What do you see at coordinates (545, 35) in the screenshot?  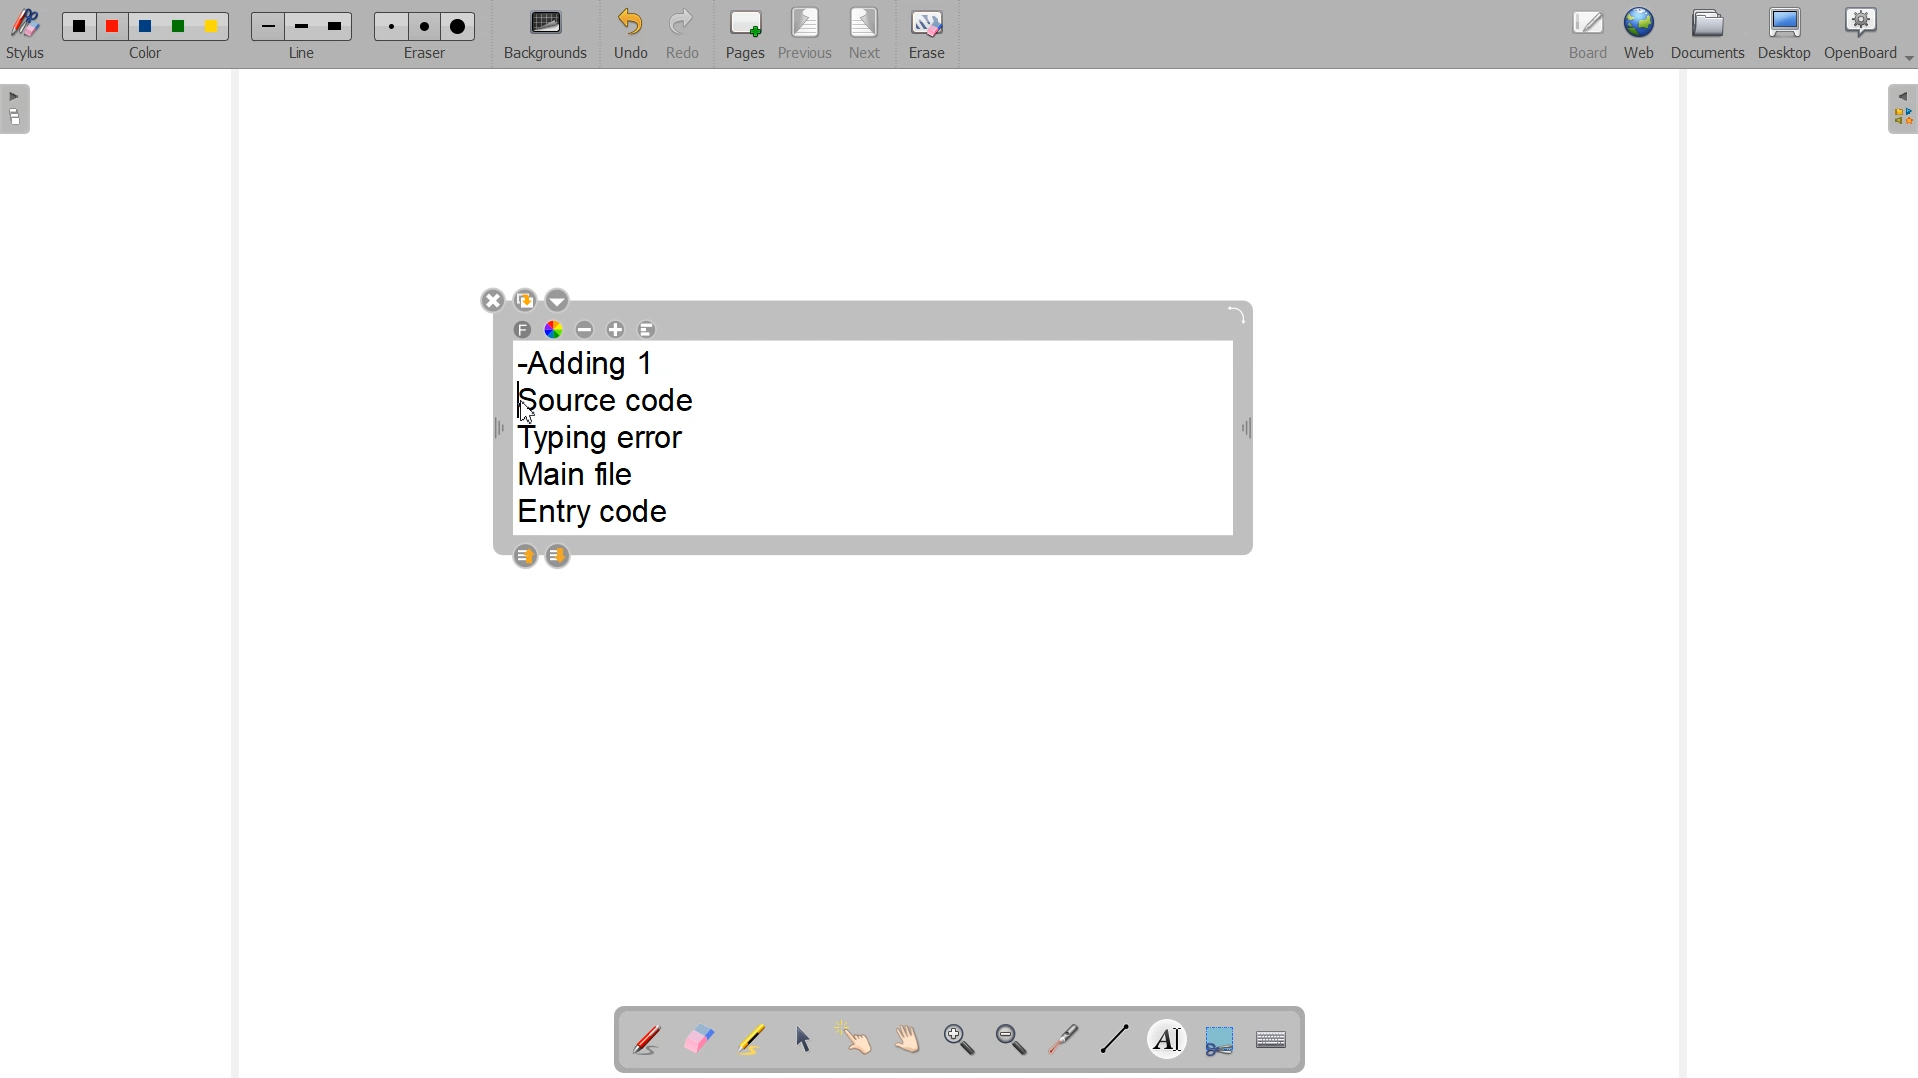 I see `Backgrounds` at bounding box center [545, 35].